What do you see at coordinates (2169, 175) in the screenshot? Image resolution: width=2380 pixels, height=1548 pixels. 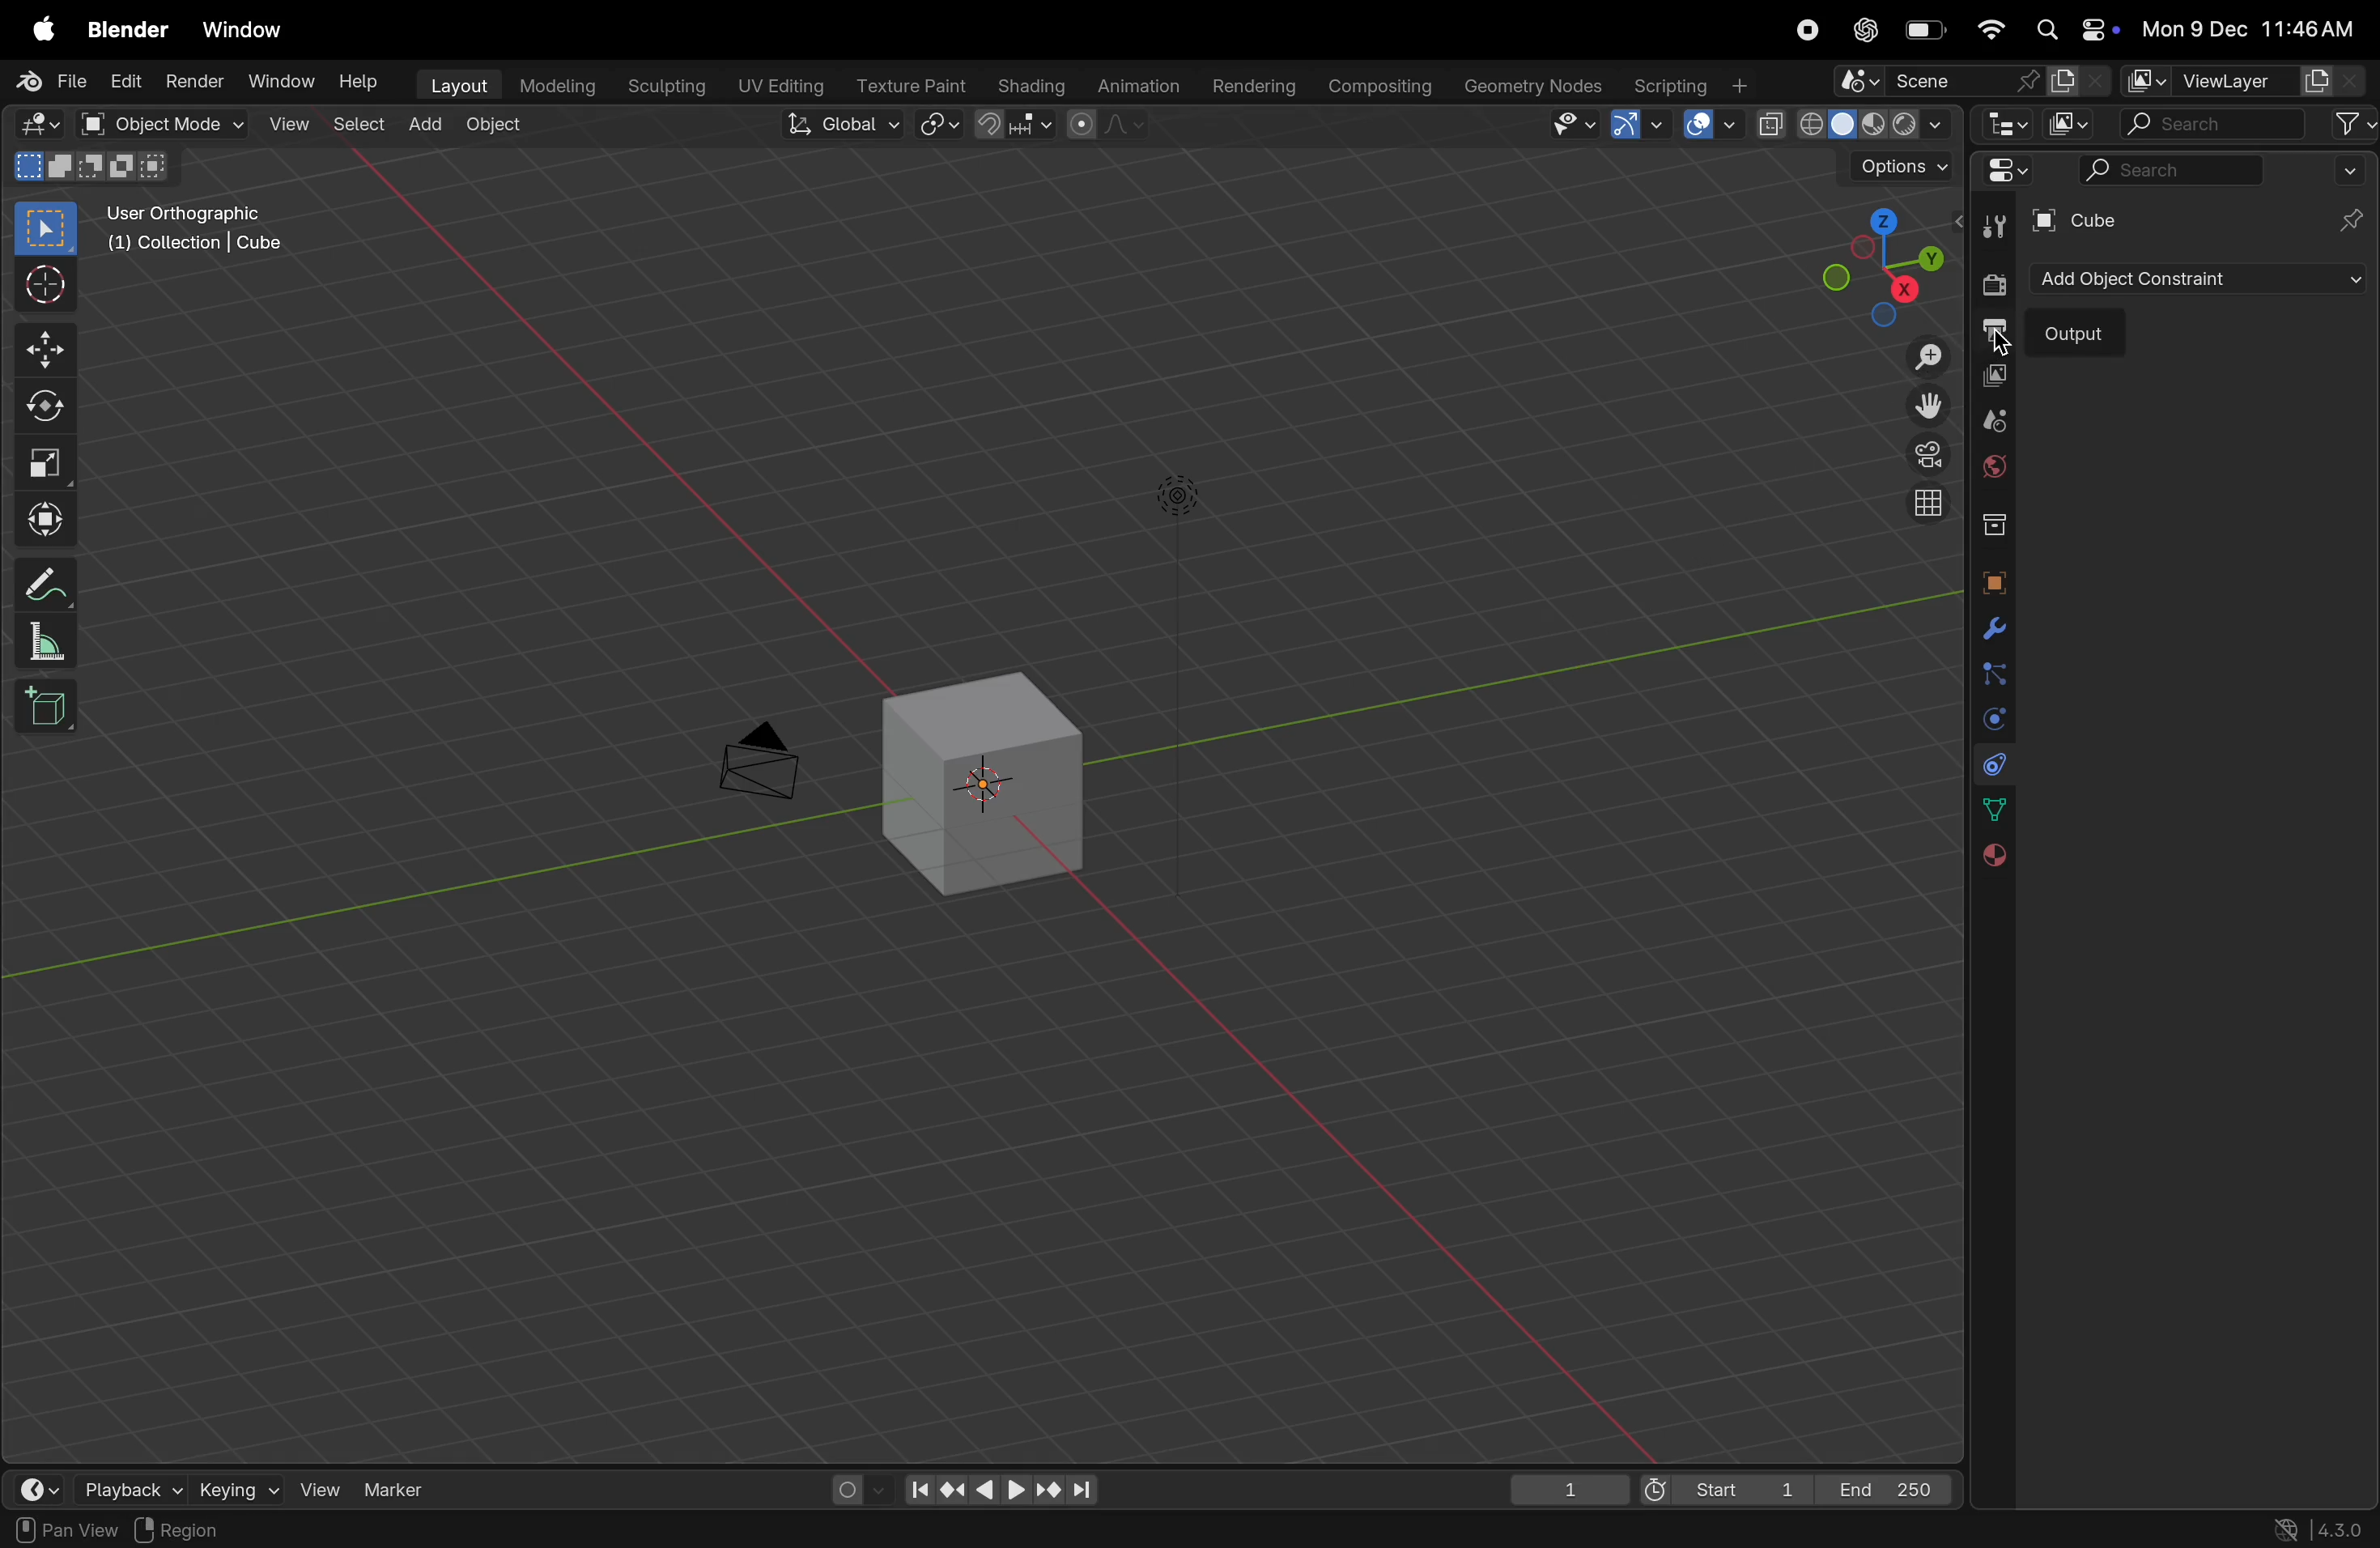 I see `search` at bounding box center [2169, 175].